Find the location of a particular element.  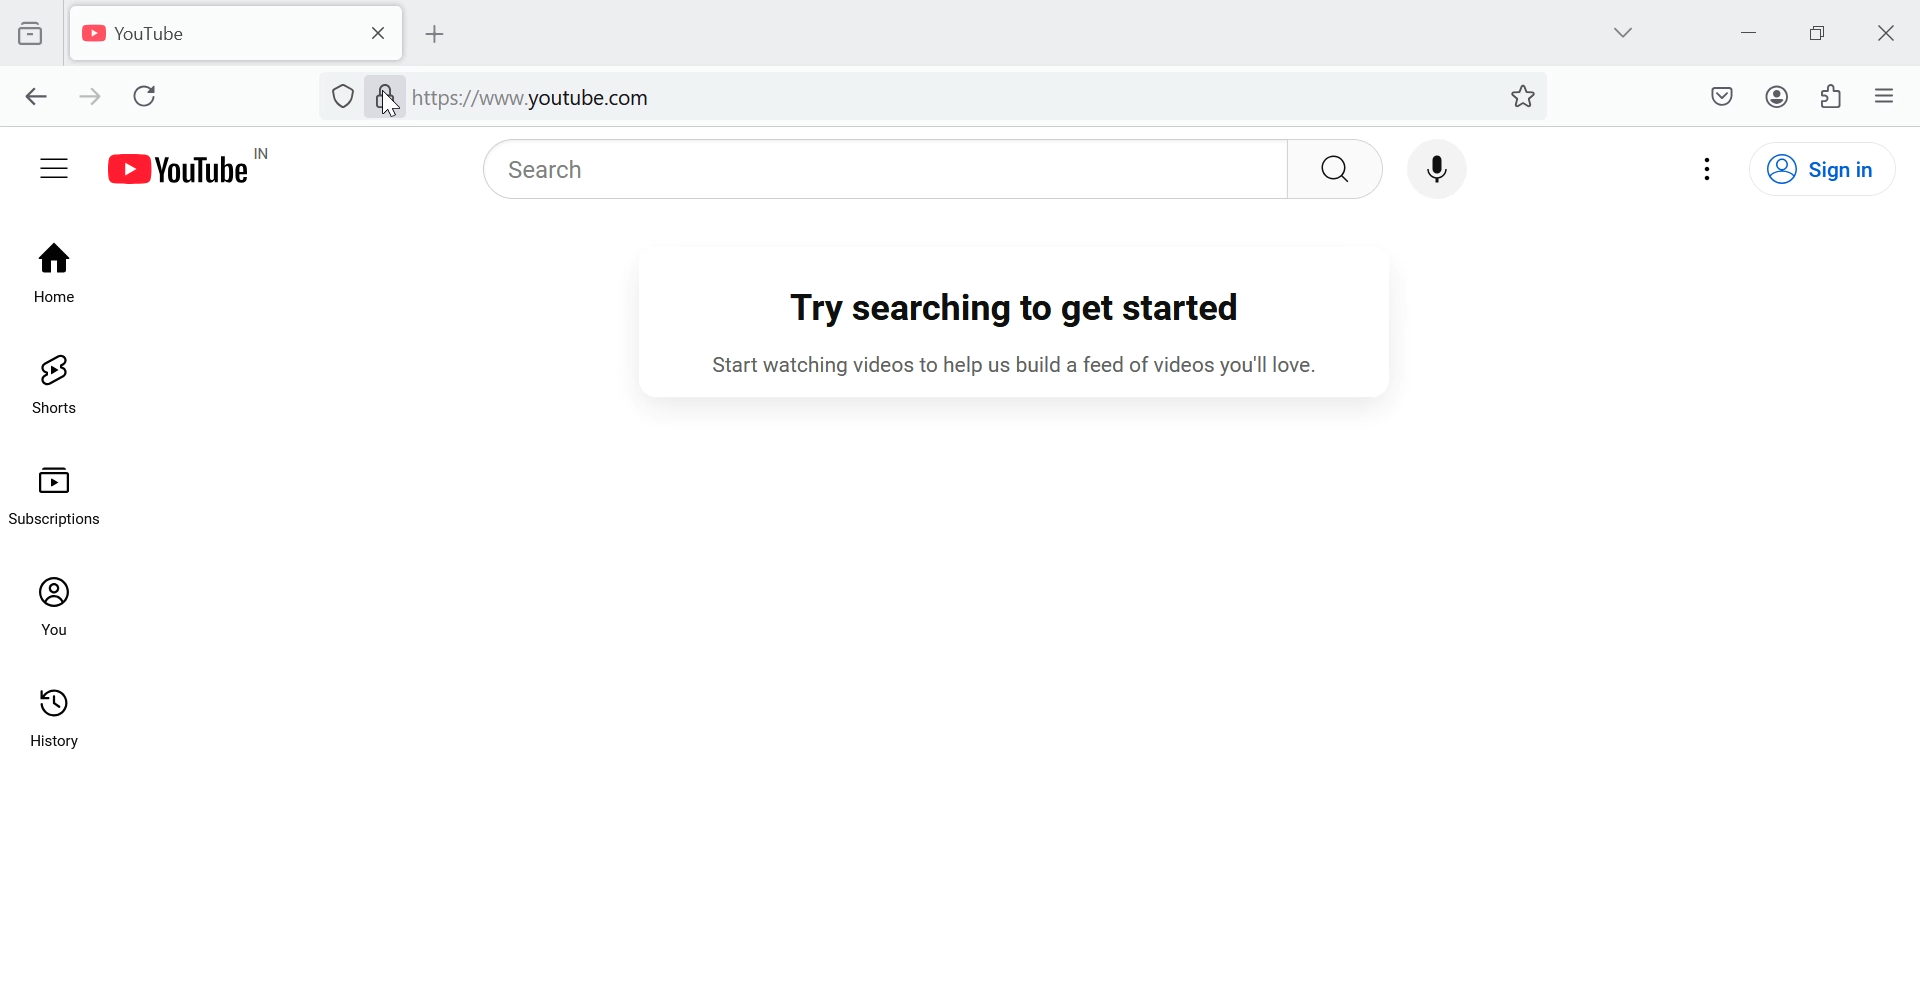

List all tabs is located at coordinates (1621, 30).